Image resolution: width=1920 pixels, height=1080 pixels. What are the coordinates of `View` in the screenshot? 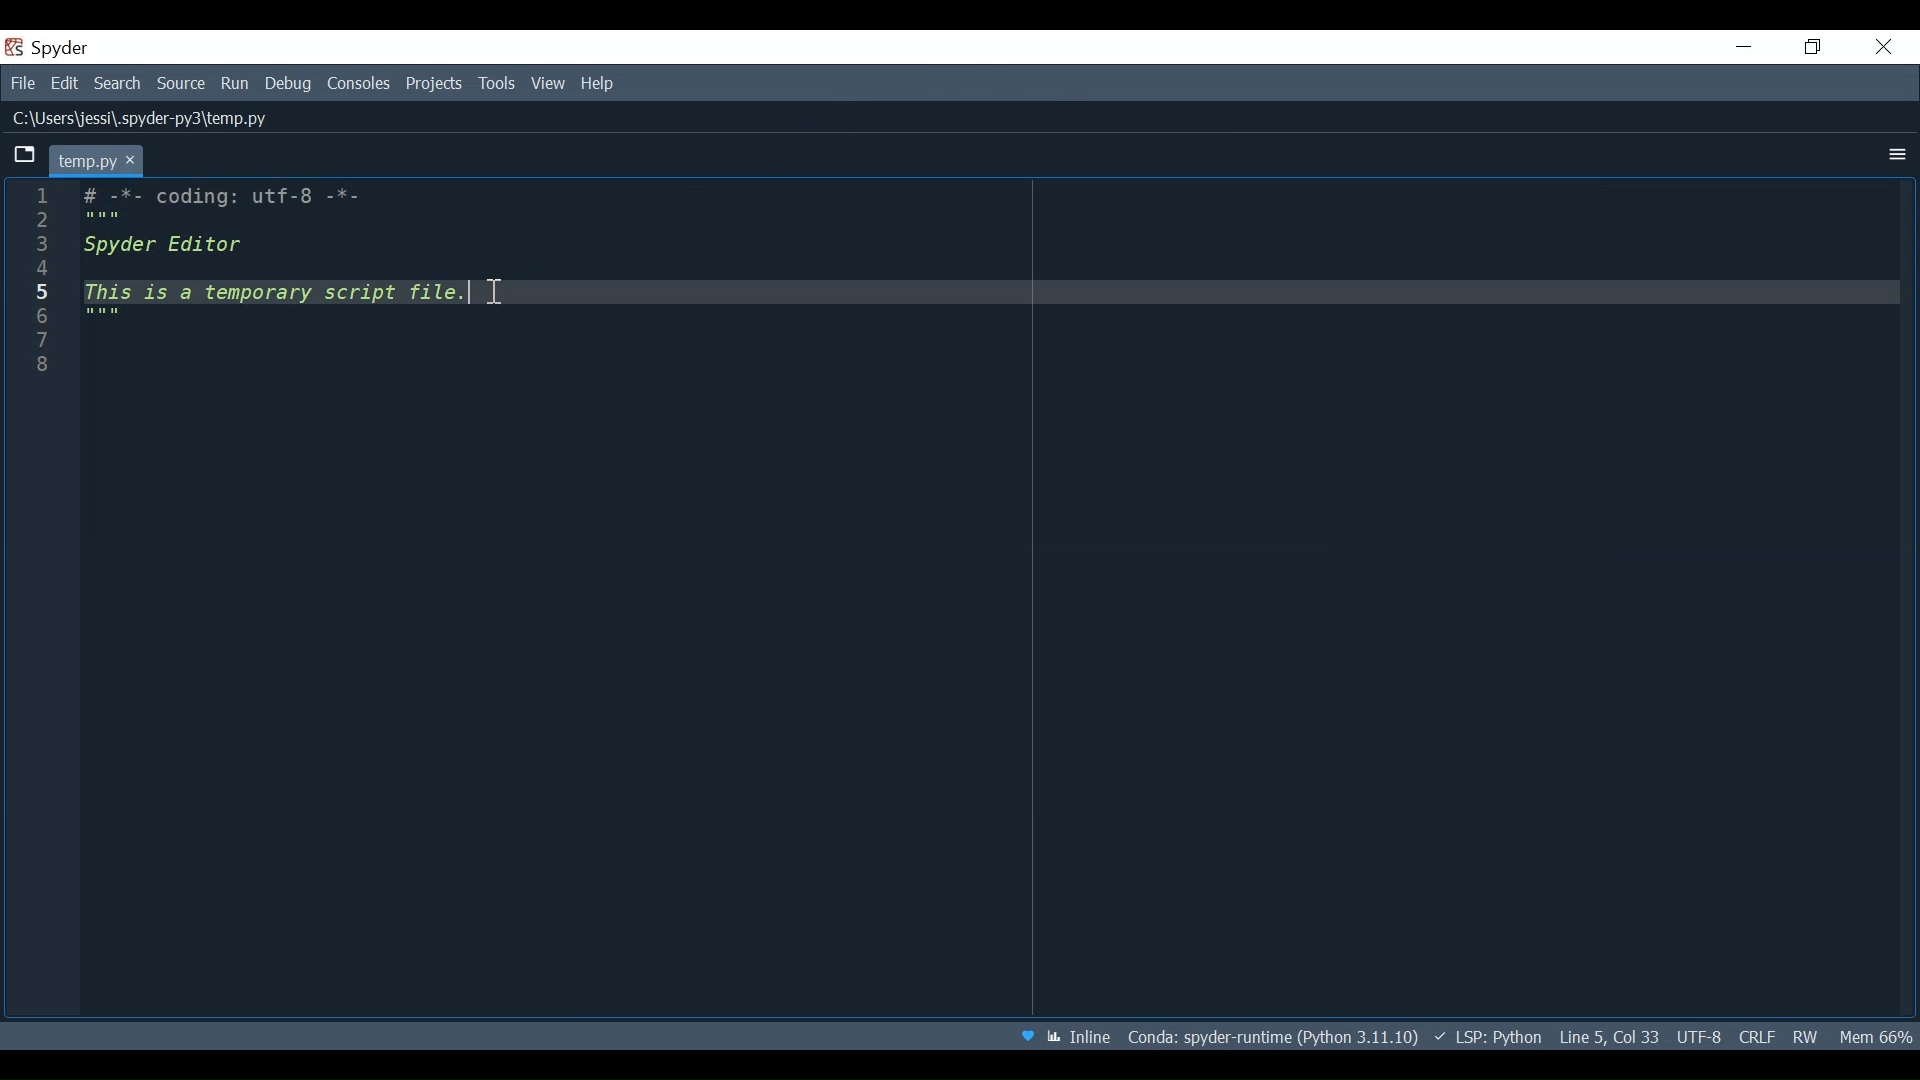 It's located at (545, 84).